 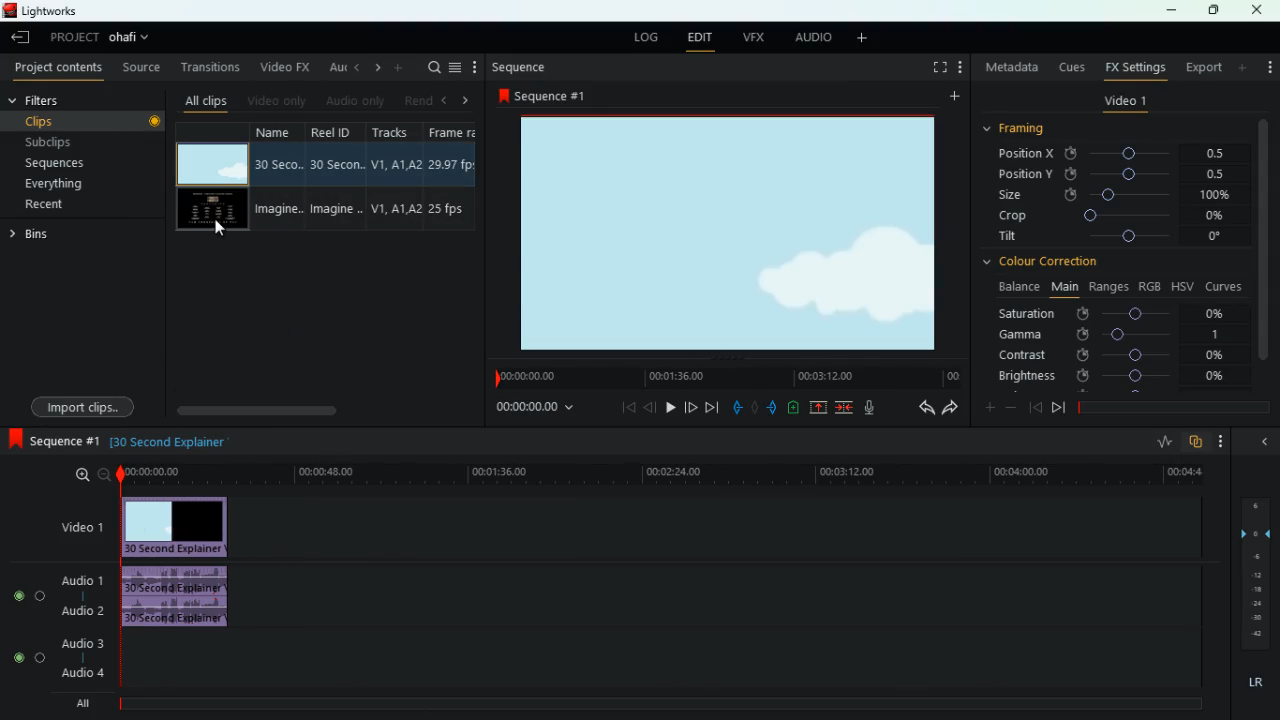 What do you see at coordinates (78, 529) in the screenshot?
I see `video 1` at bounding box center [78, 529].